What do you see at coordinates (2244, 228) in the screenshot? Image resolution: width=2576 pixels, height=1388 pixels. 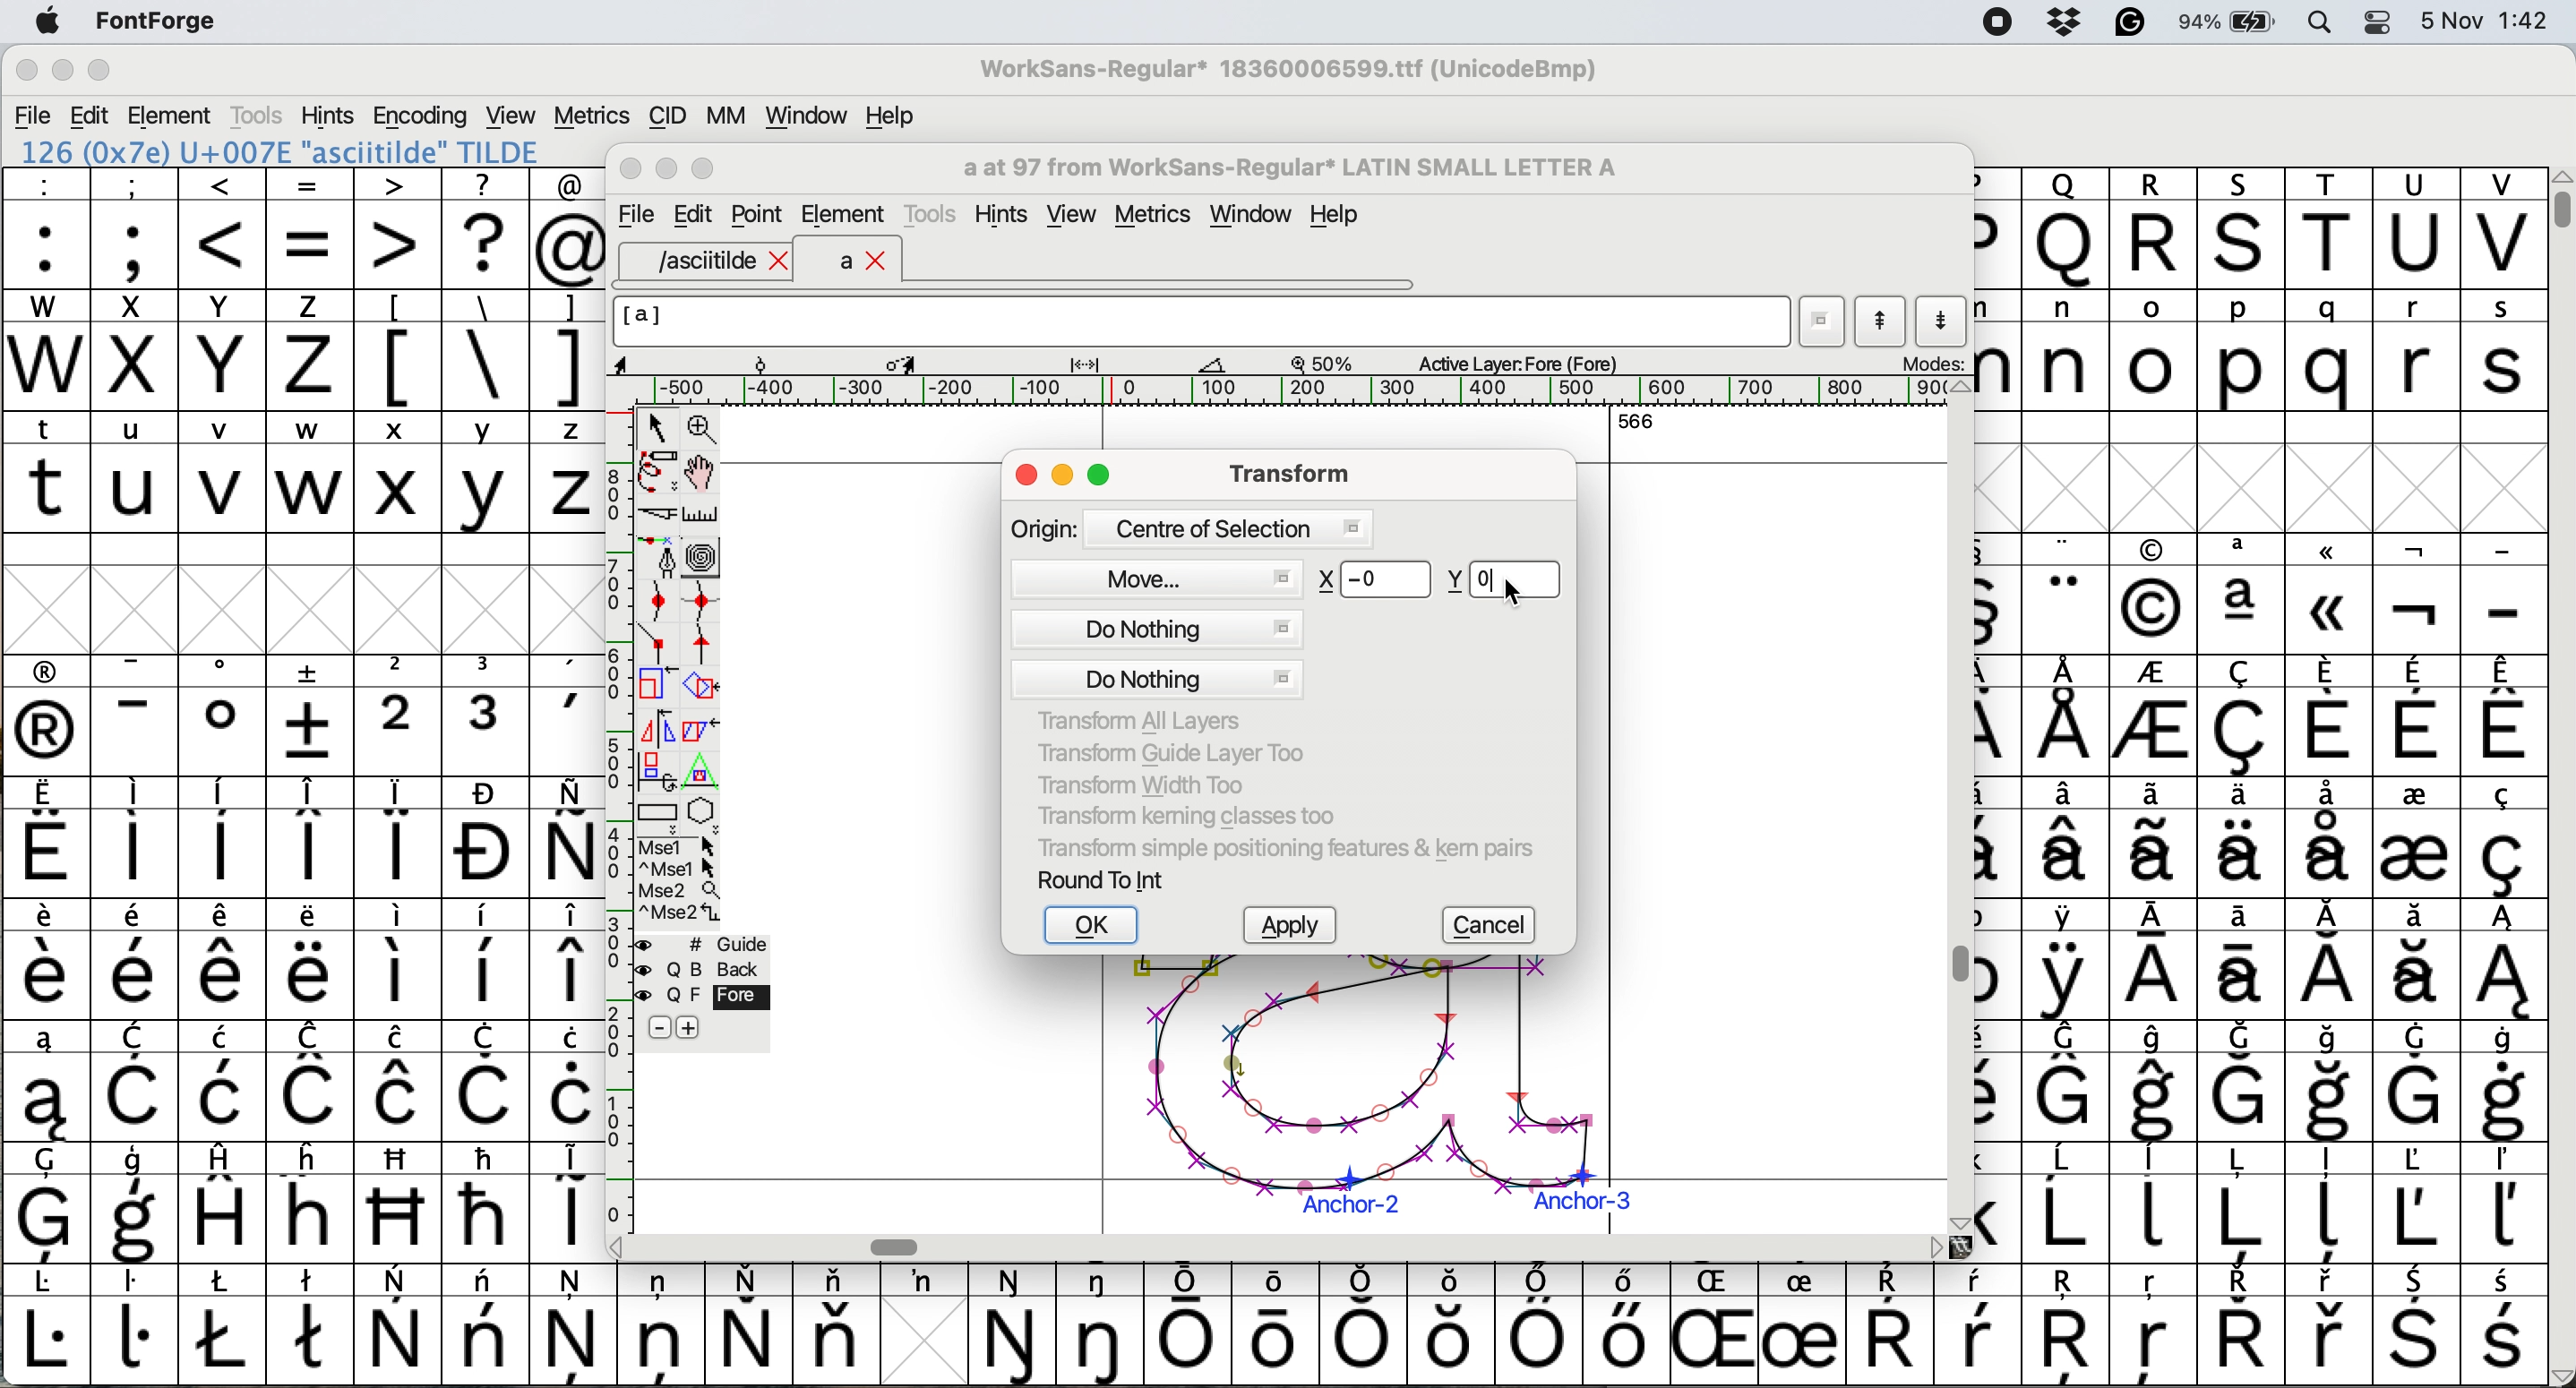 I see `` at bounding box center [2244, 228].